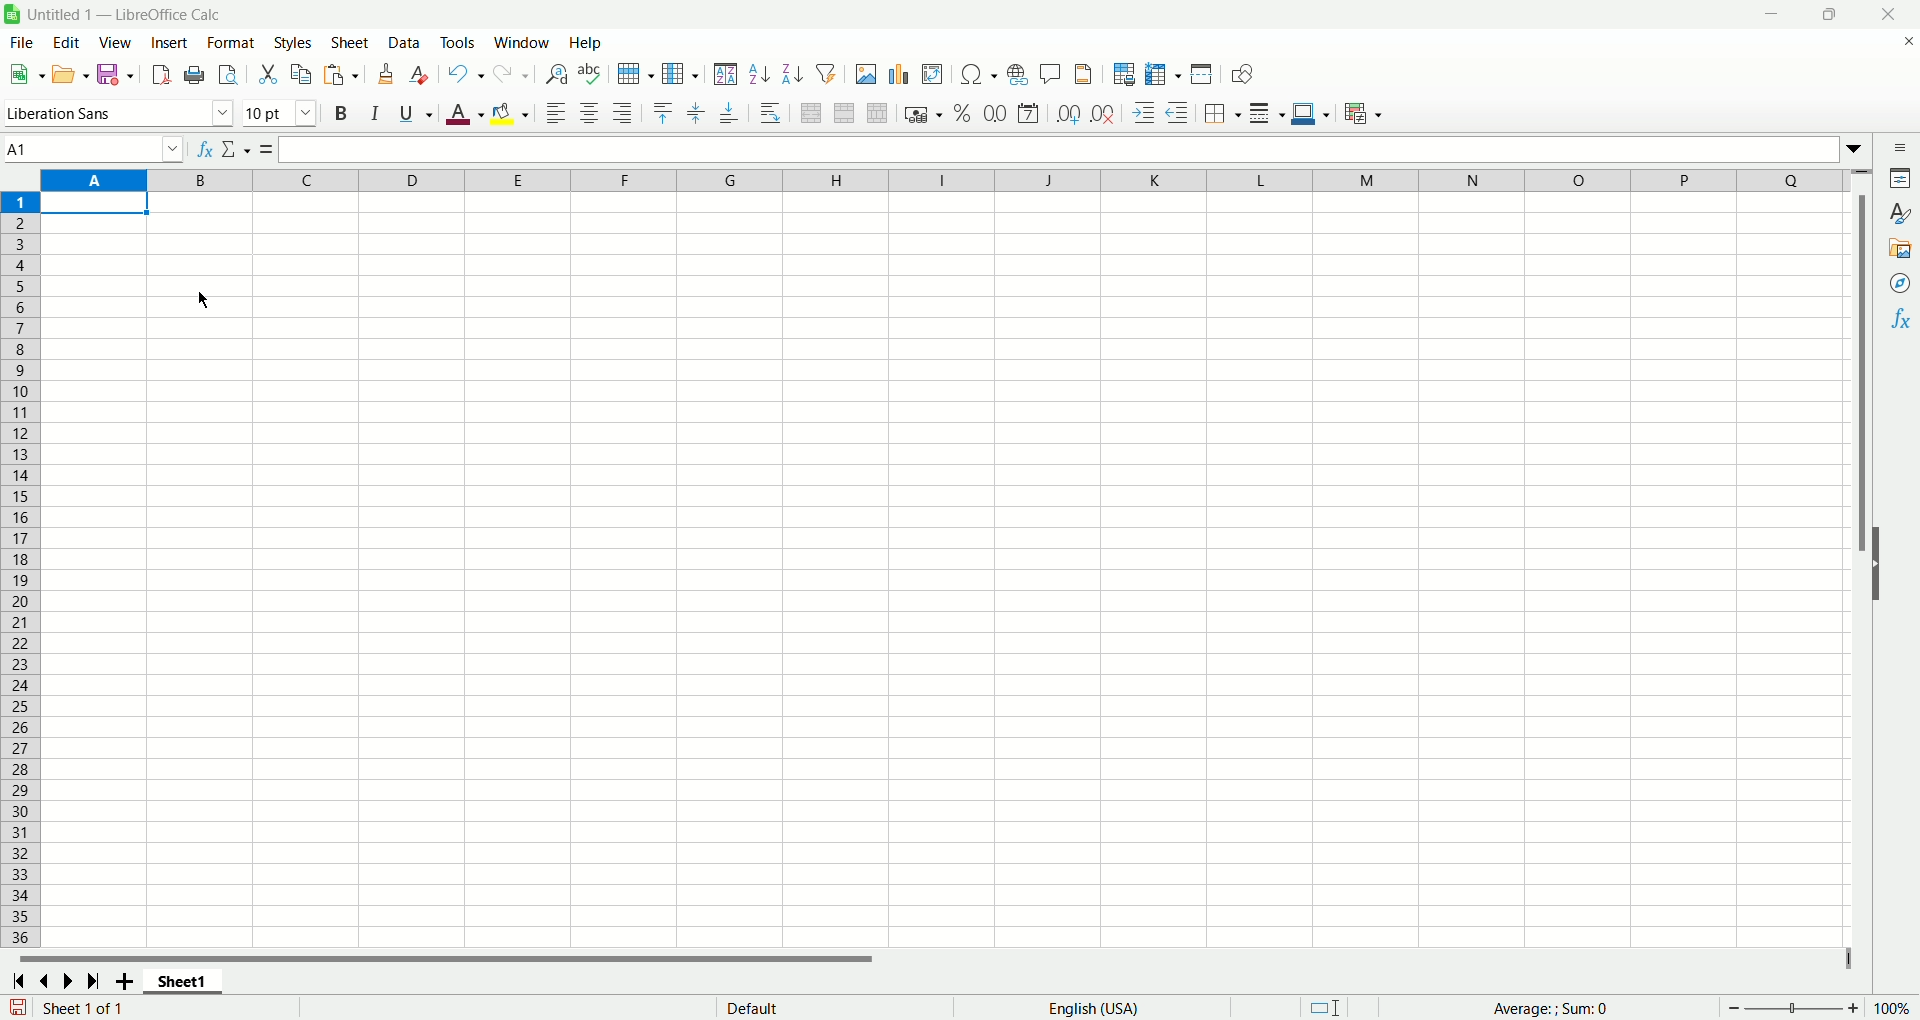 The image size is (1920, 1020). Describe the element at coordinates (301, 76) in the screenshot. I see `copy` at that location.